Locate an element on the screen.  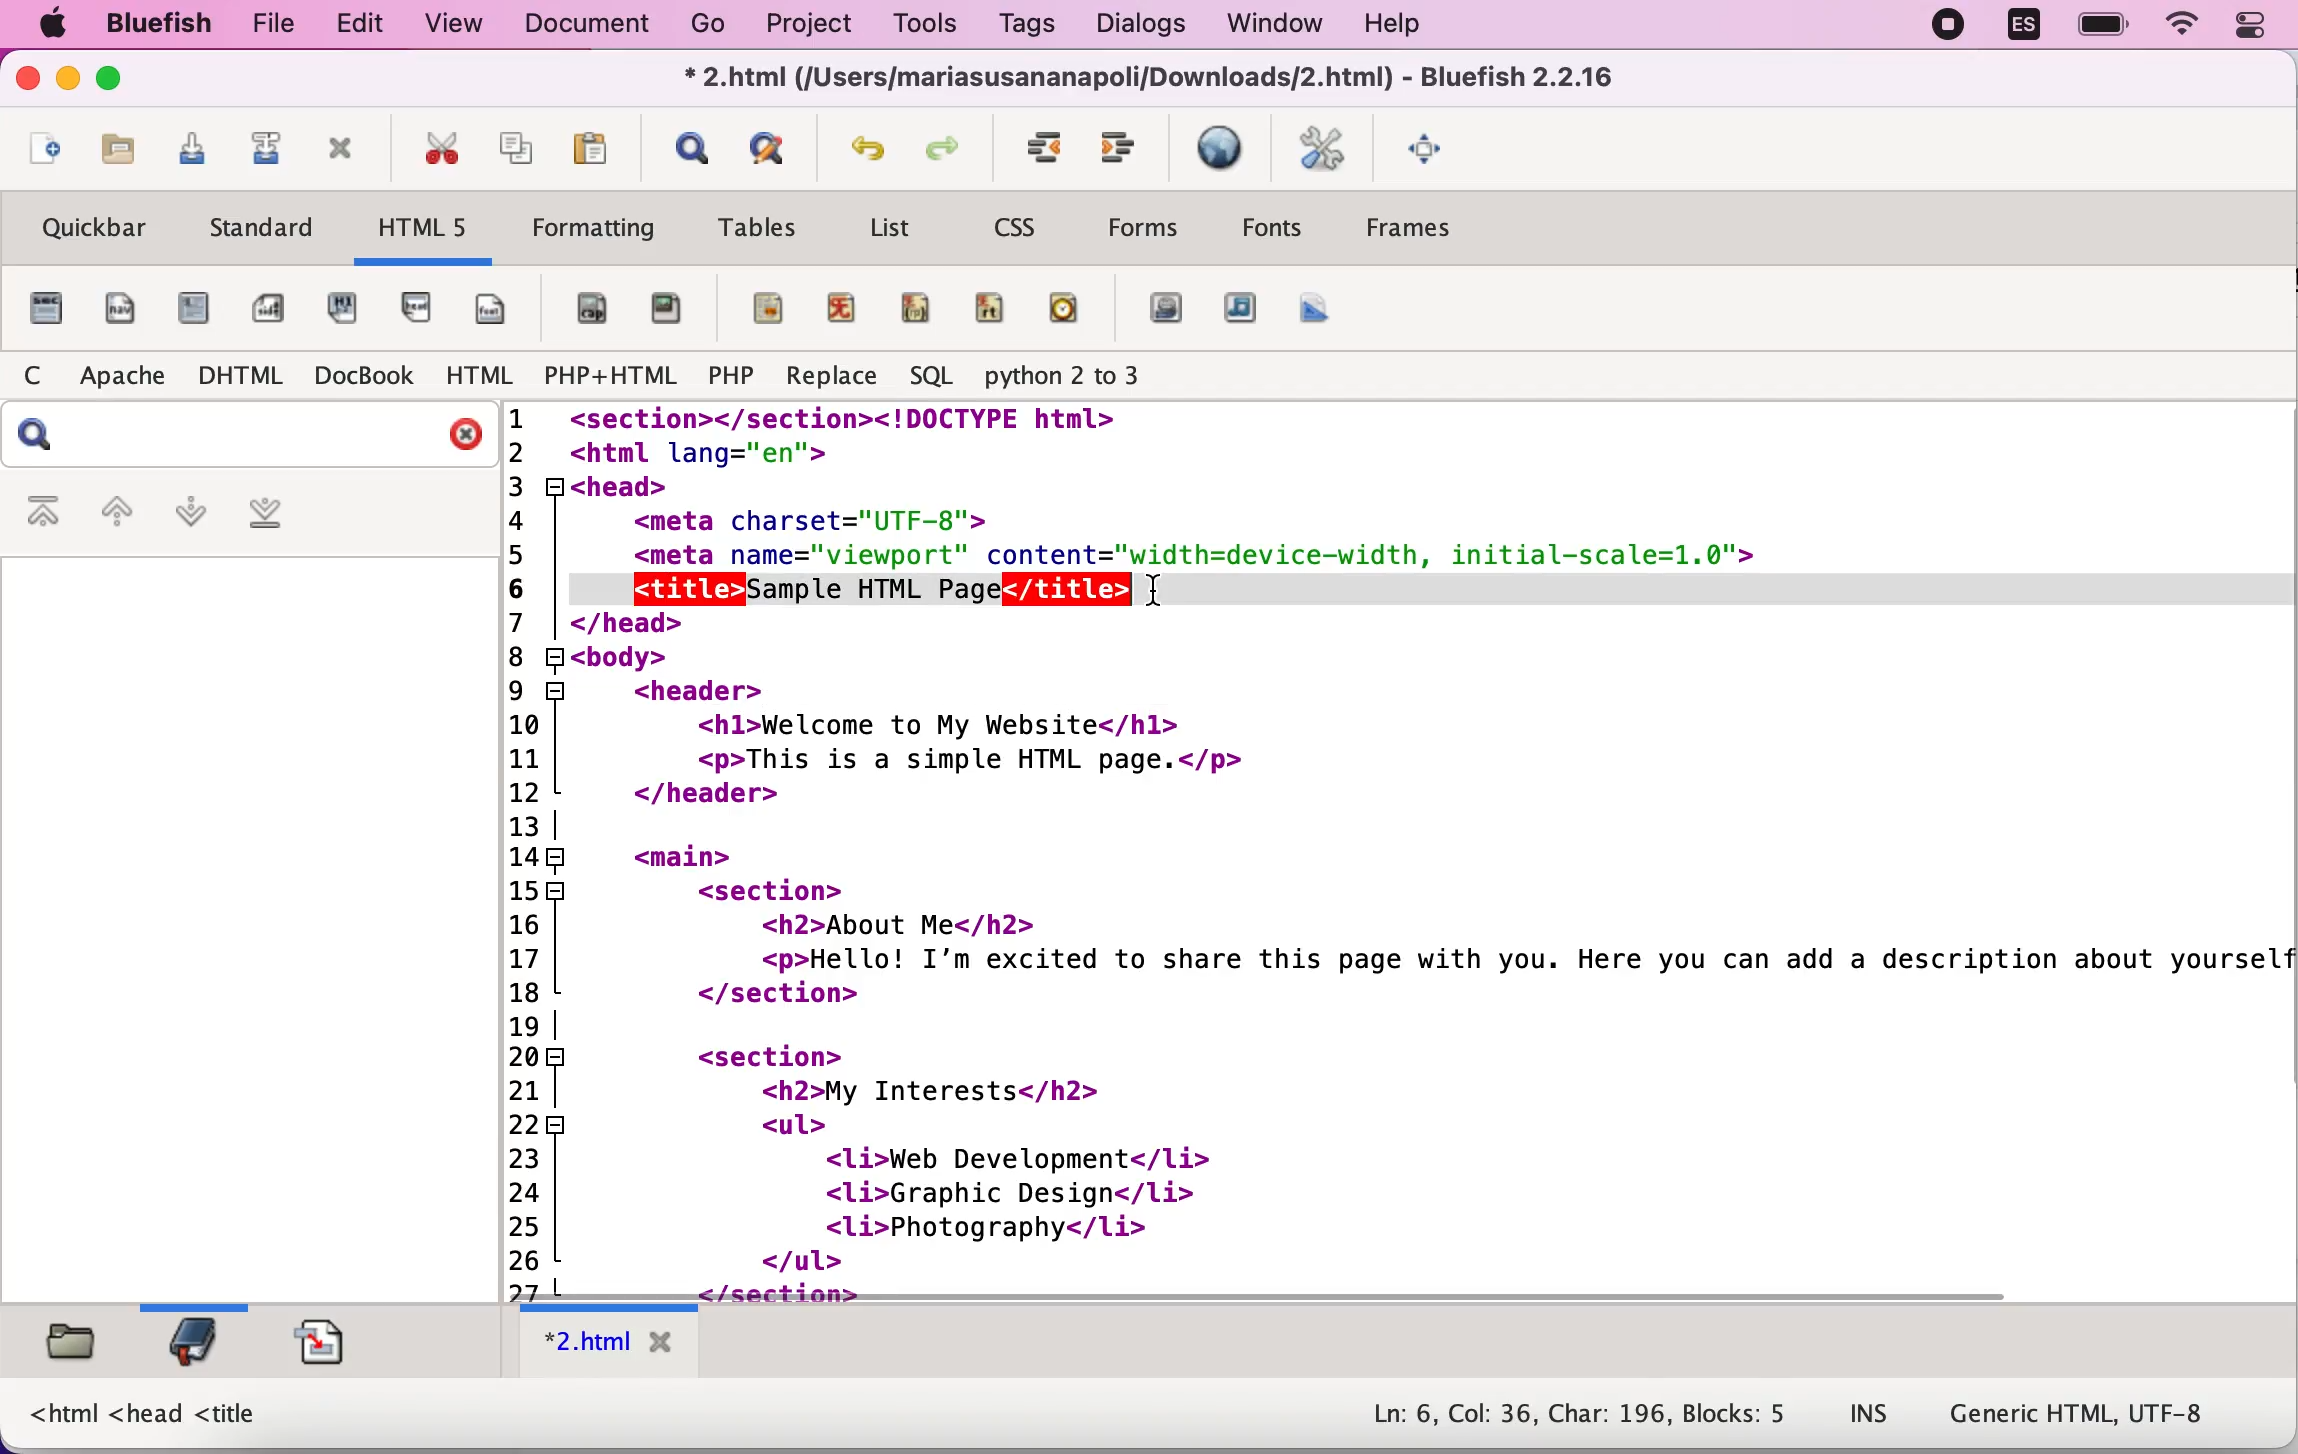
cursor is located at coordinates (1168, 602).